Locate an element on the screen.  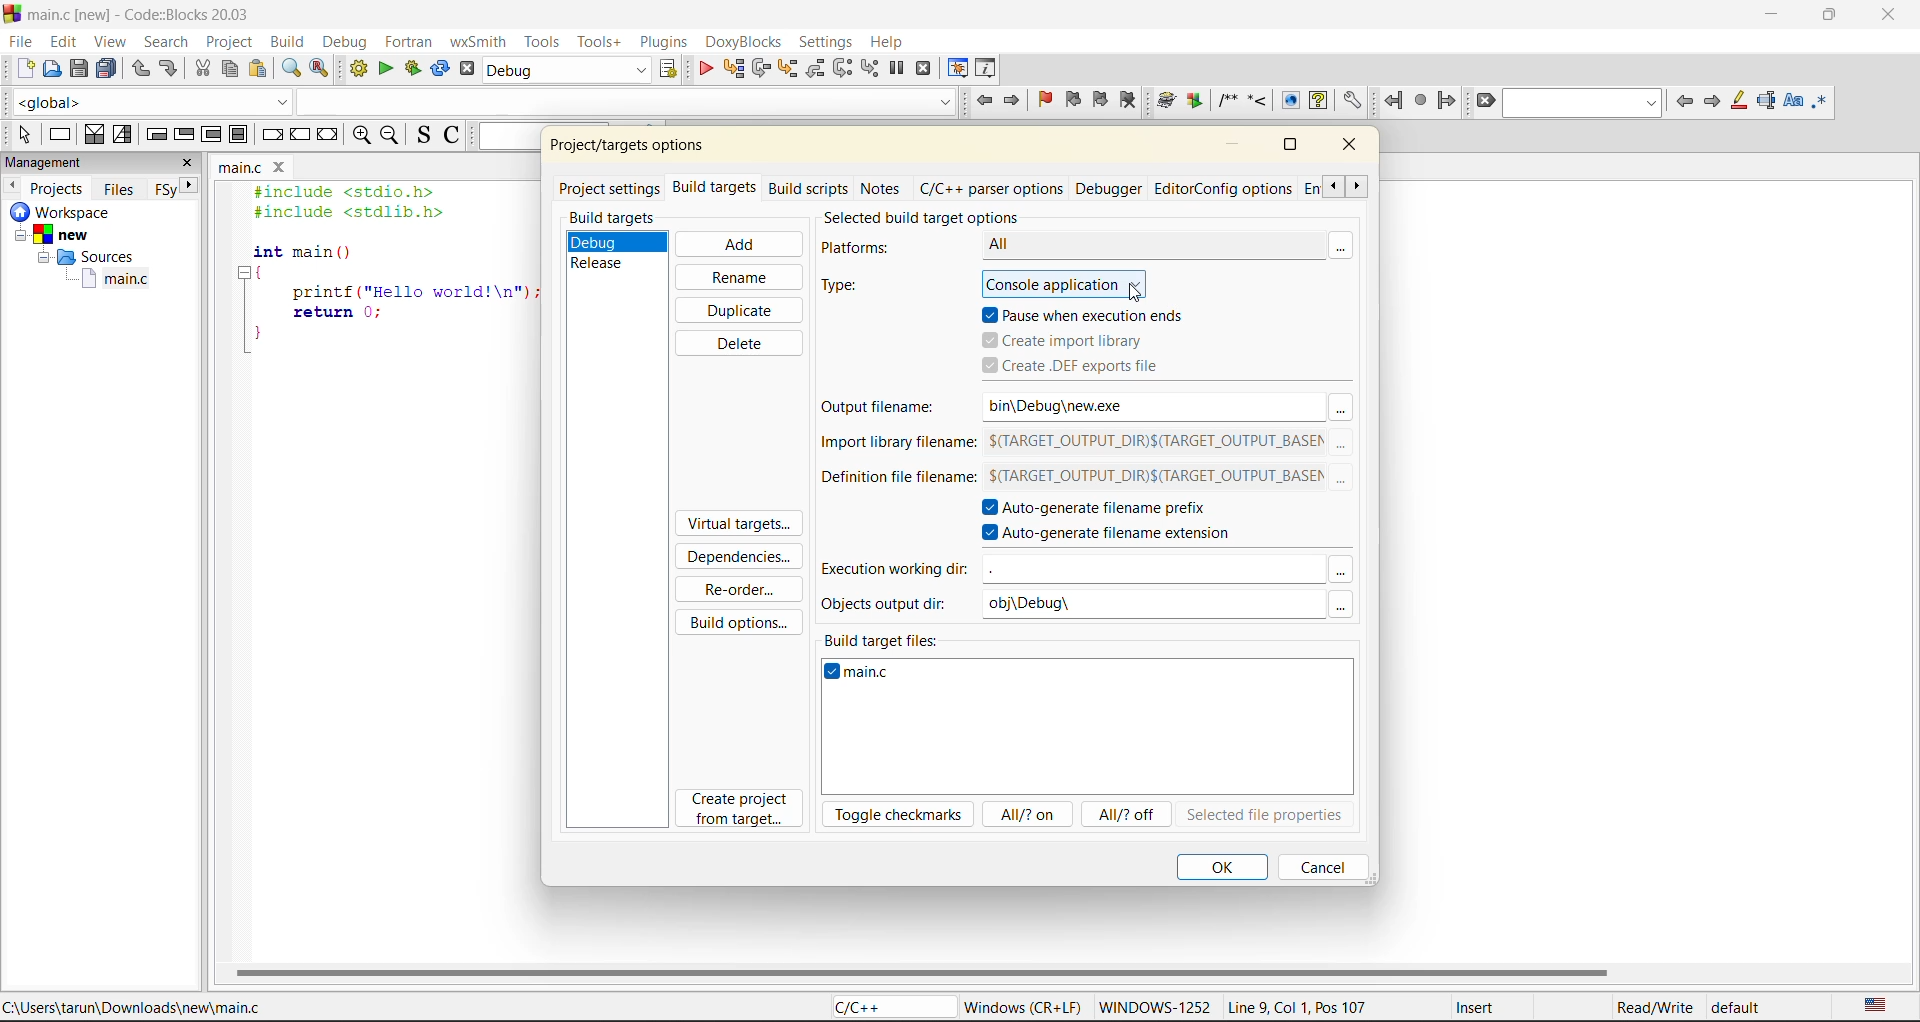
delete is located at coordinates (744, 343).